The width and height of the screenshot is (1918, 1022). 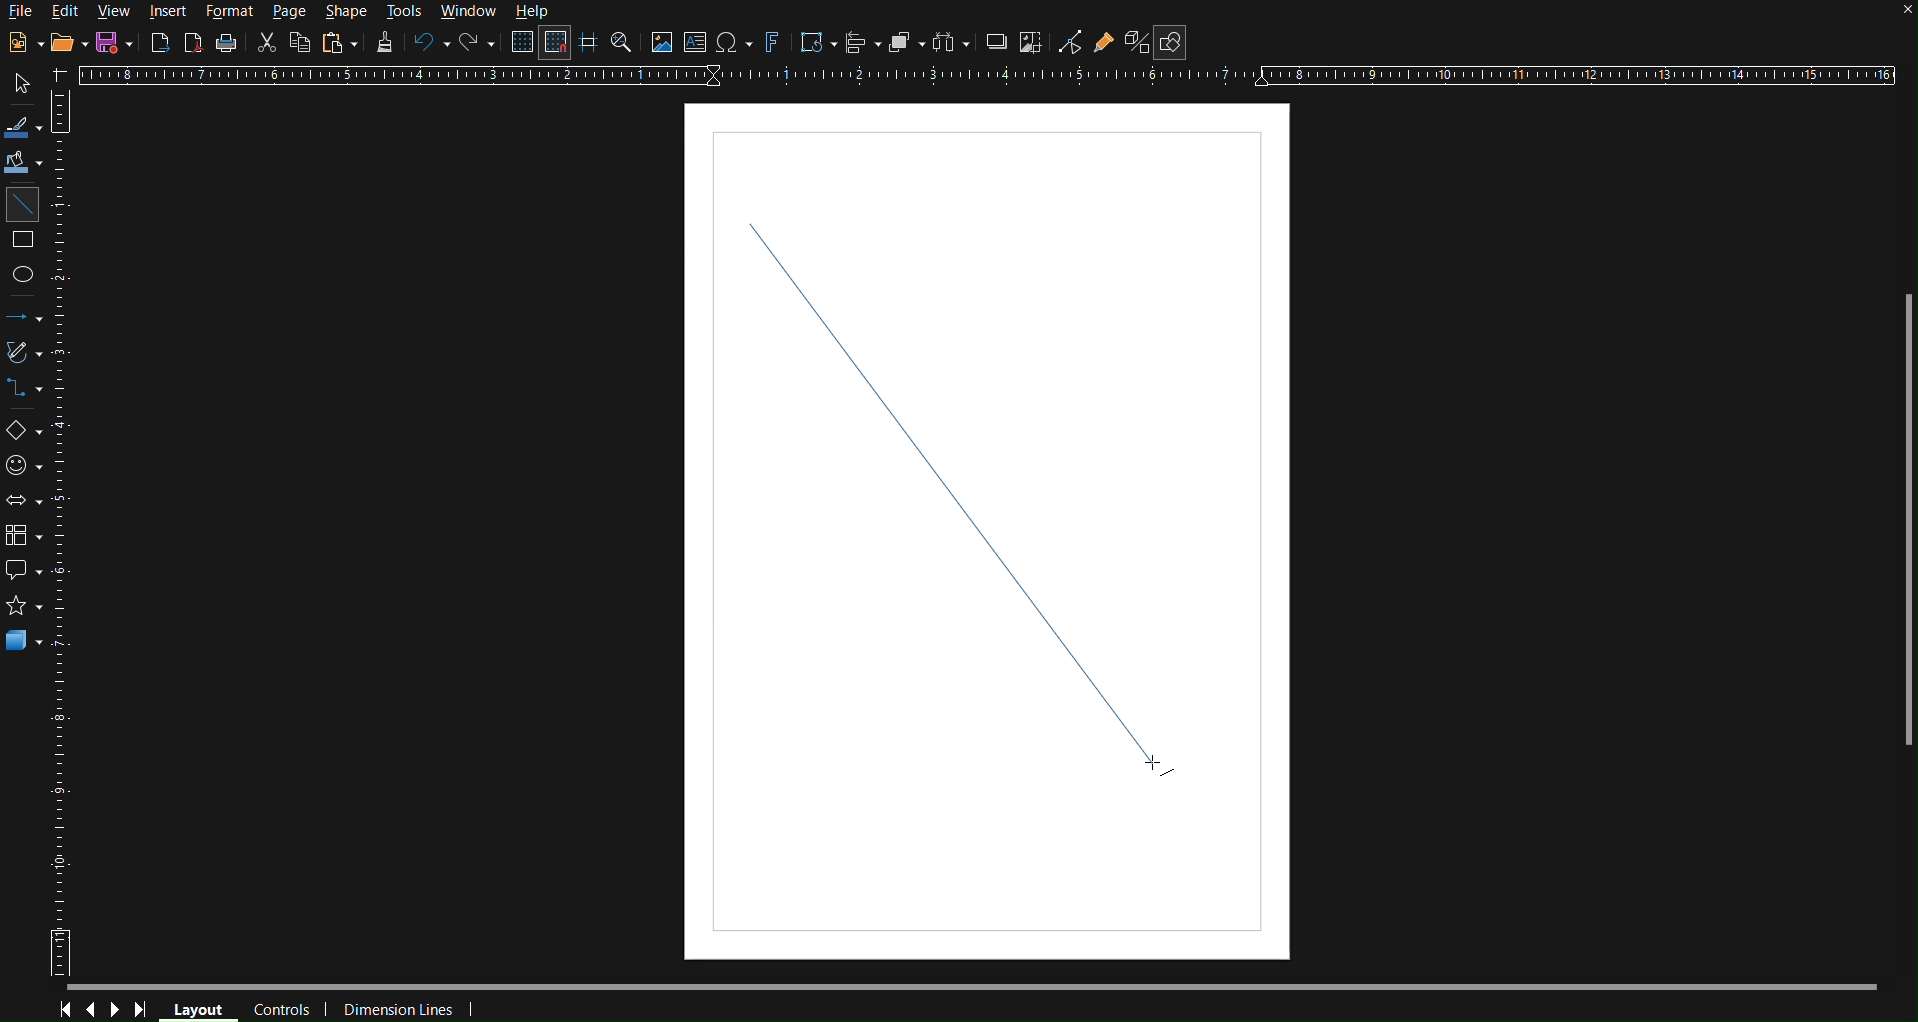 What do you see at coordinates (24, 85) in the screenshot?
I see `Select` at bounding box center [24, 85].